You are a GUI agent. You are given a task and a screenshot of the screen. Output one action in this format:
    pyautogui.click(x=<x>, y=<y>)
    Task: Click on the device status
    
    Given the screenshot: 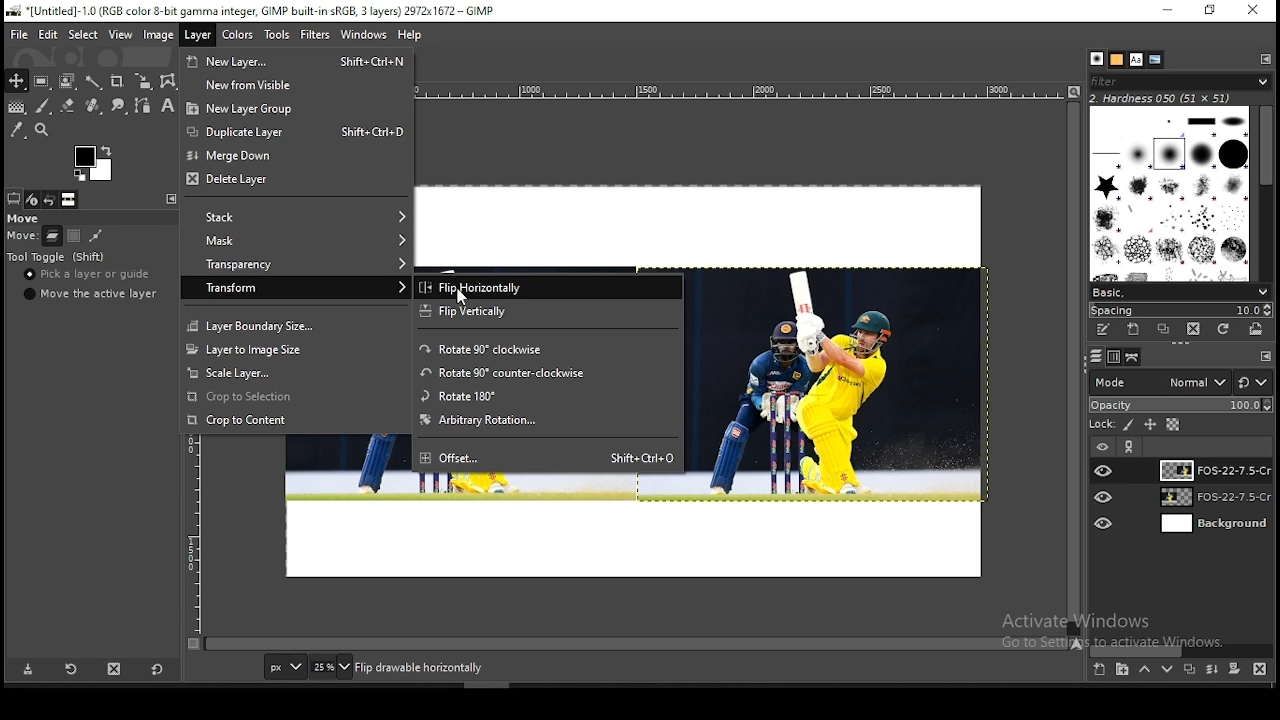 What is the action you would take?
    pyautogui.click(x=33, y=199)
    